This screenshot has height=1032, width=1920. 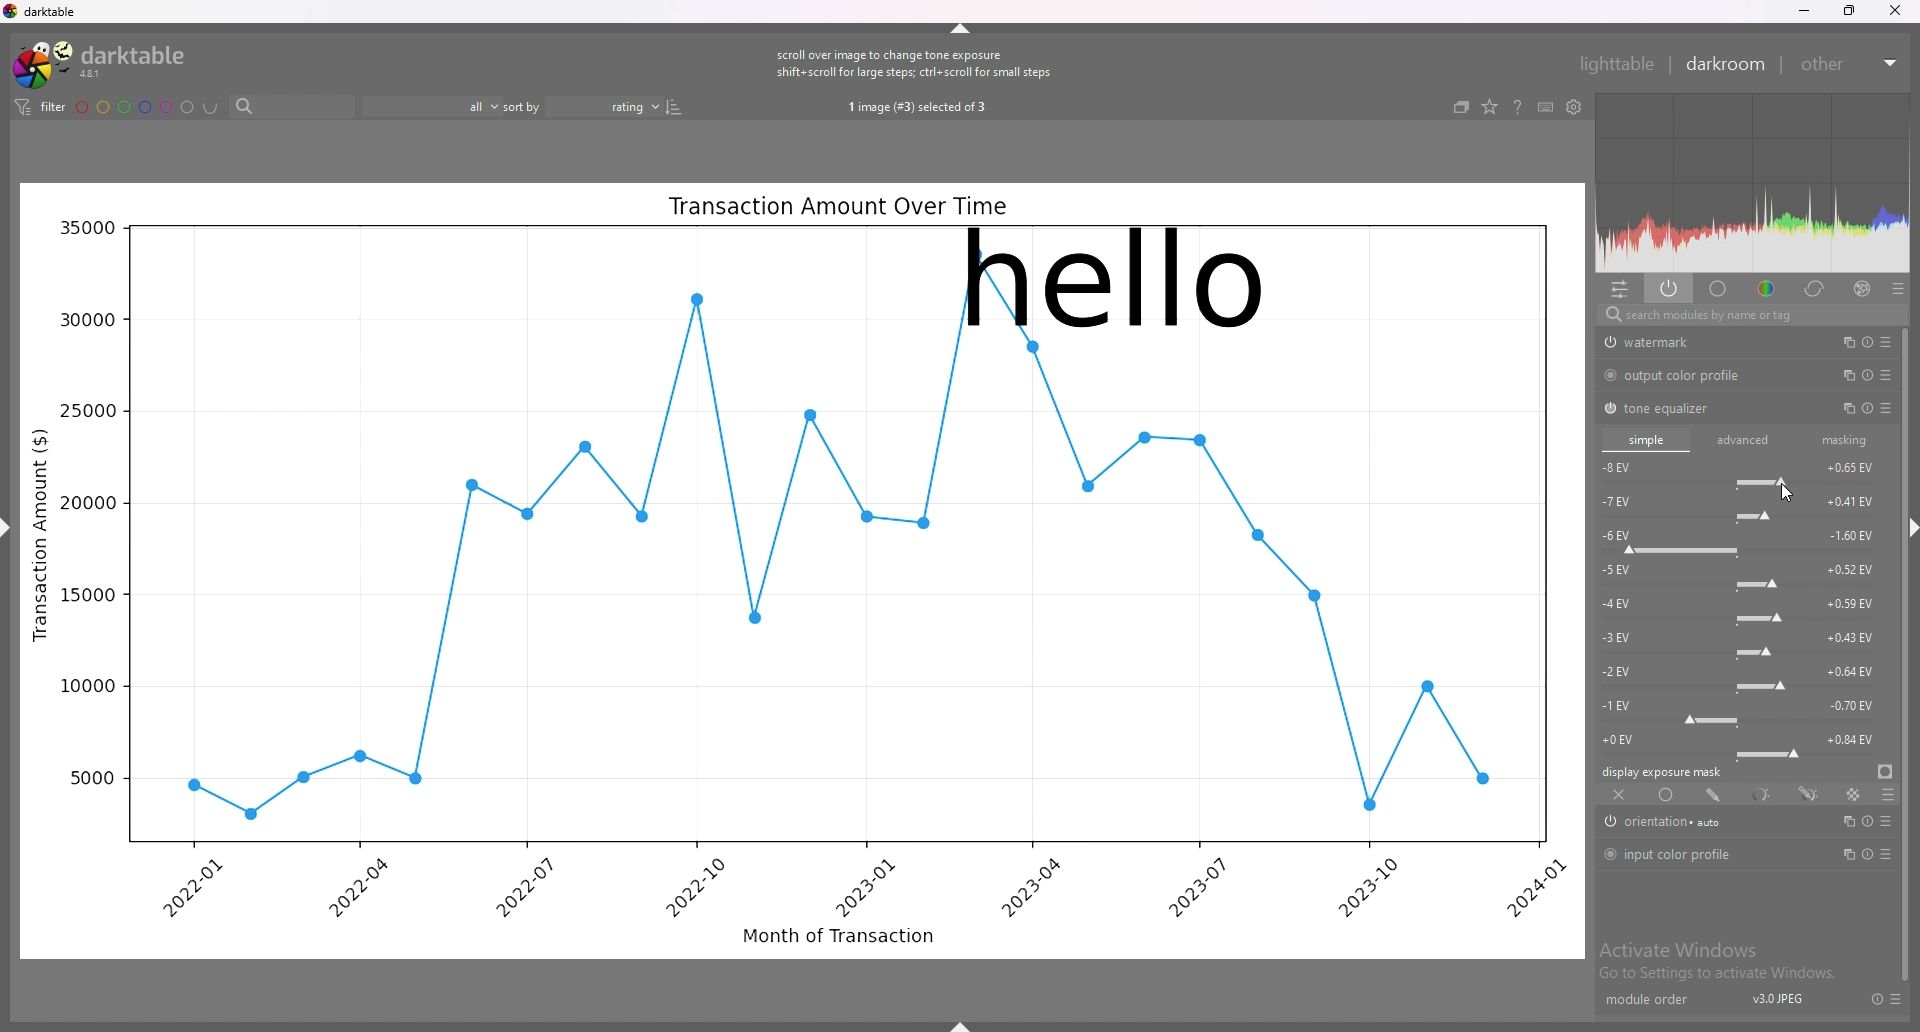 I want to click on masking, so click(x=1840, y=440).